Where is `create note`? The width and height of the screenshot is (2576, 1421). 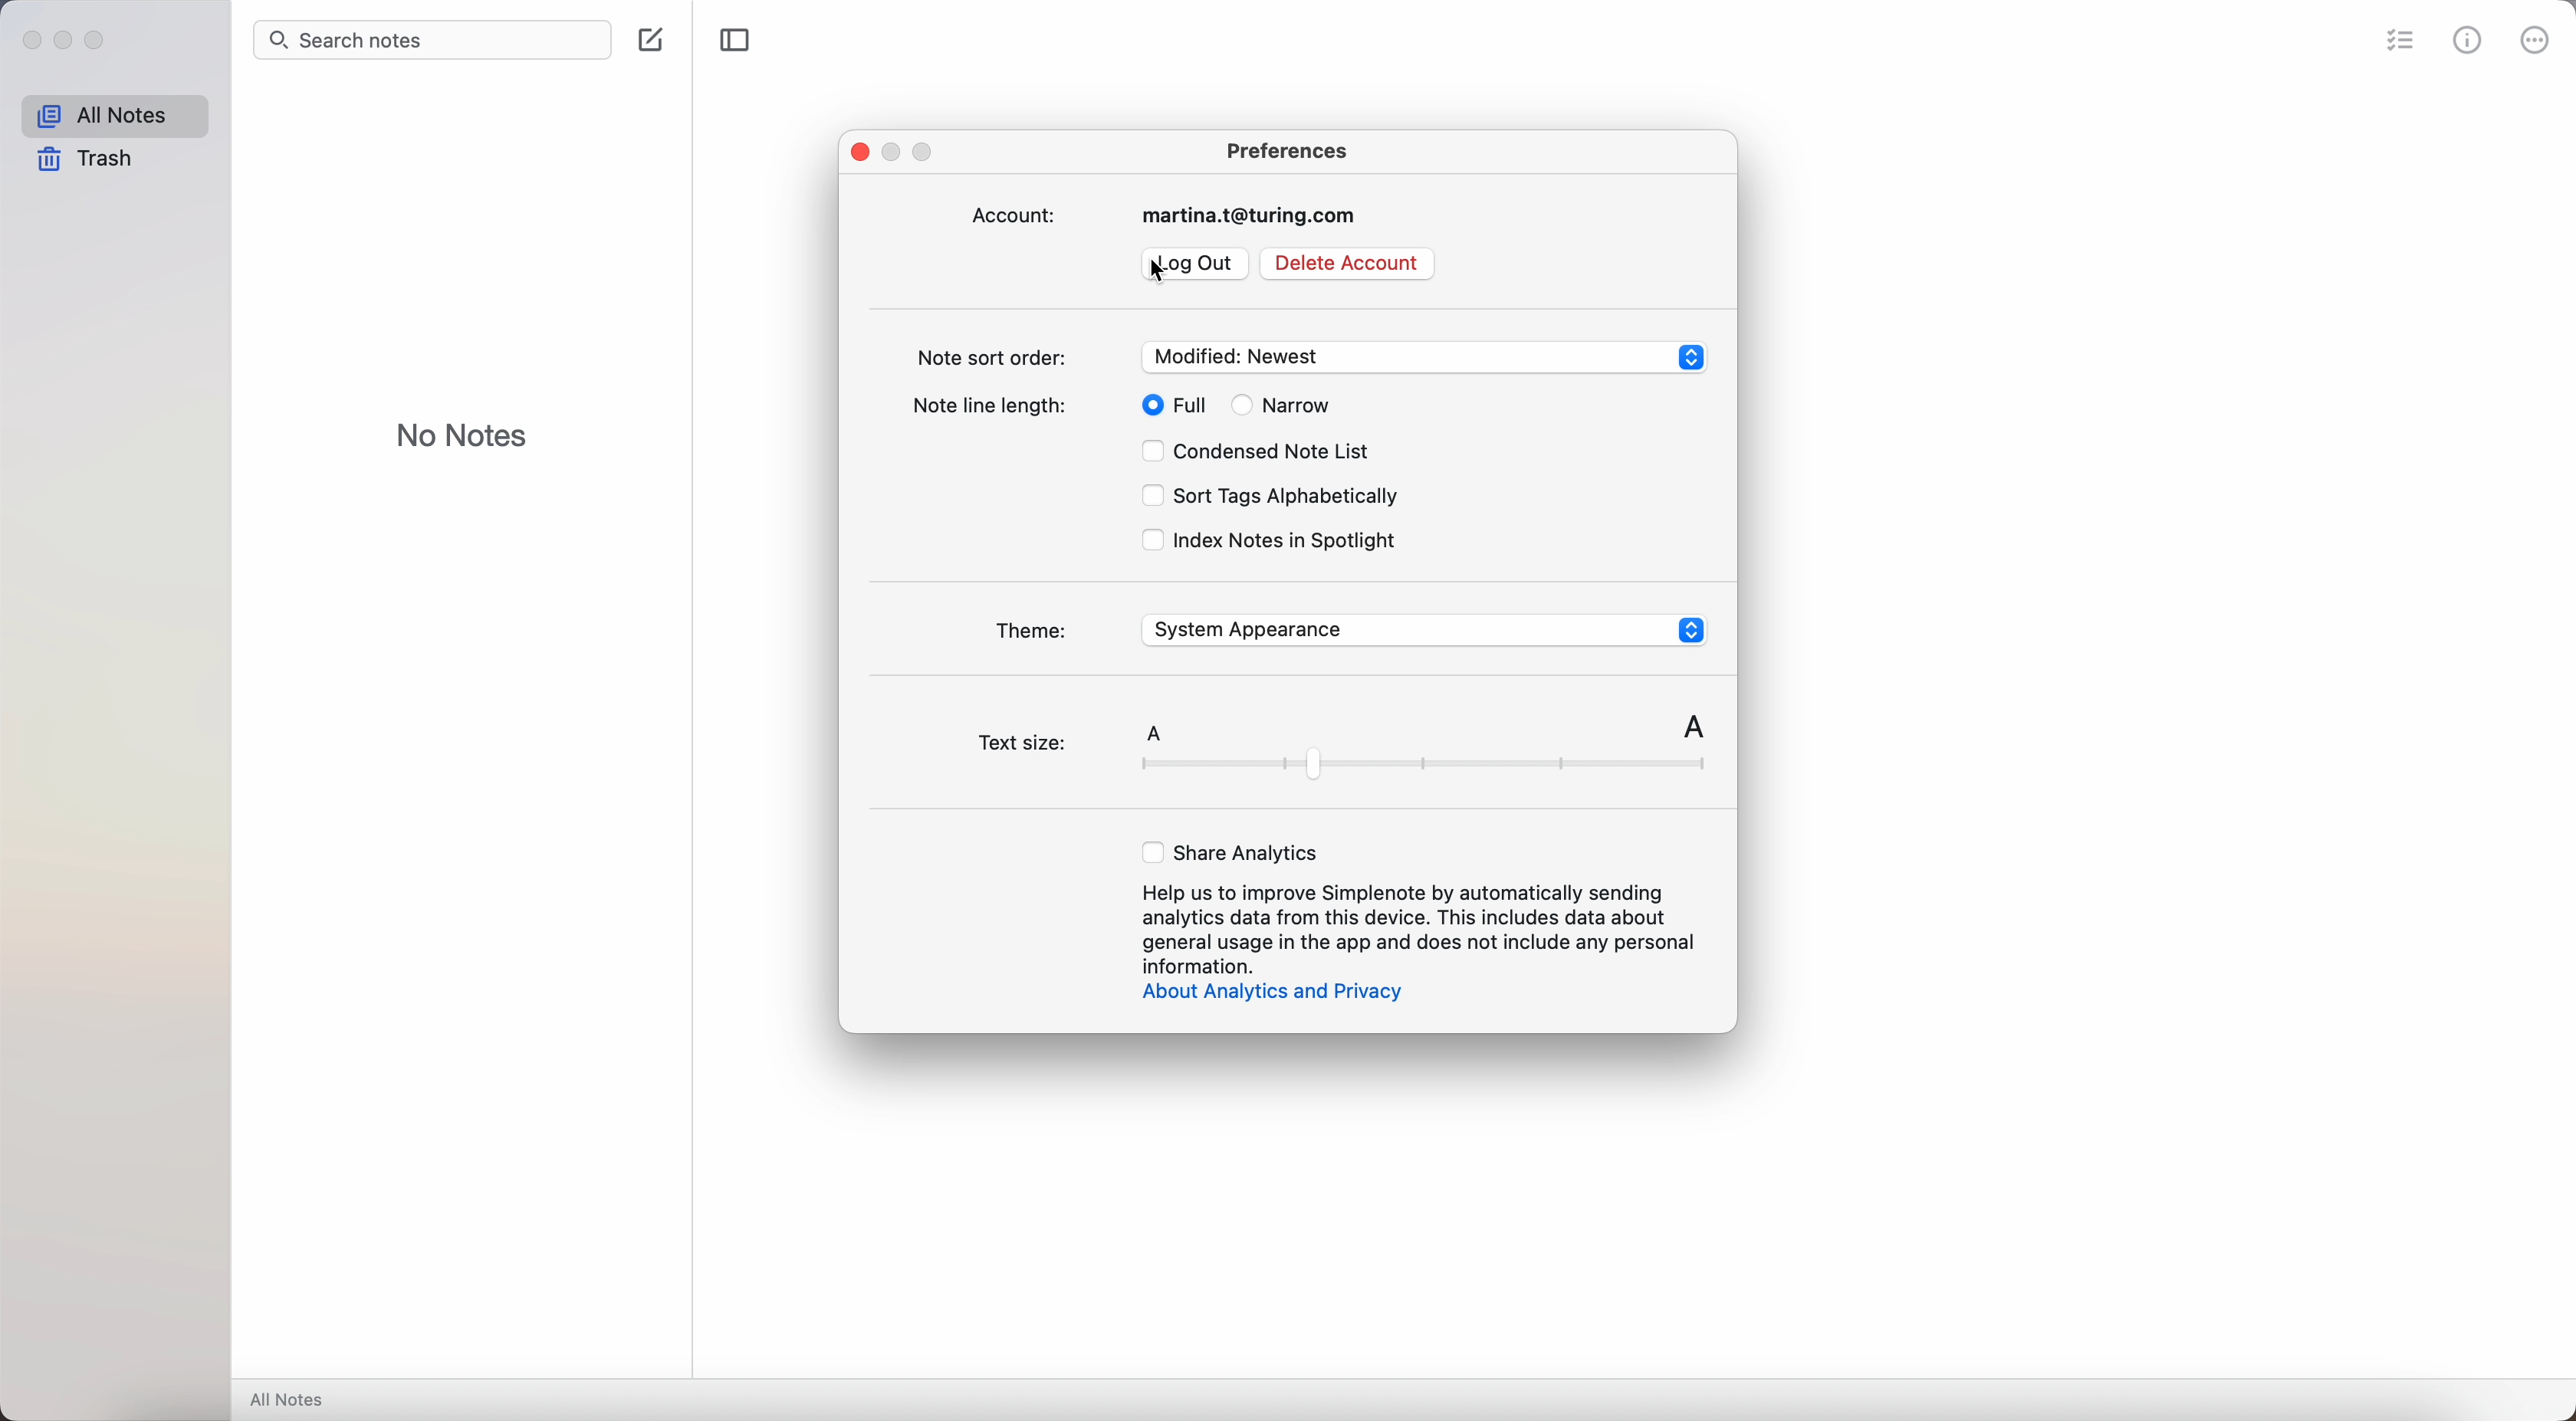 create note is located at coordinates (651, 40).